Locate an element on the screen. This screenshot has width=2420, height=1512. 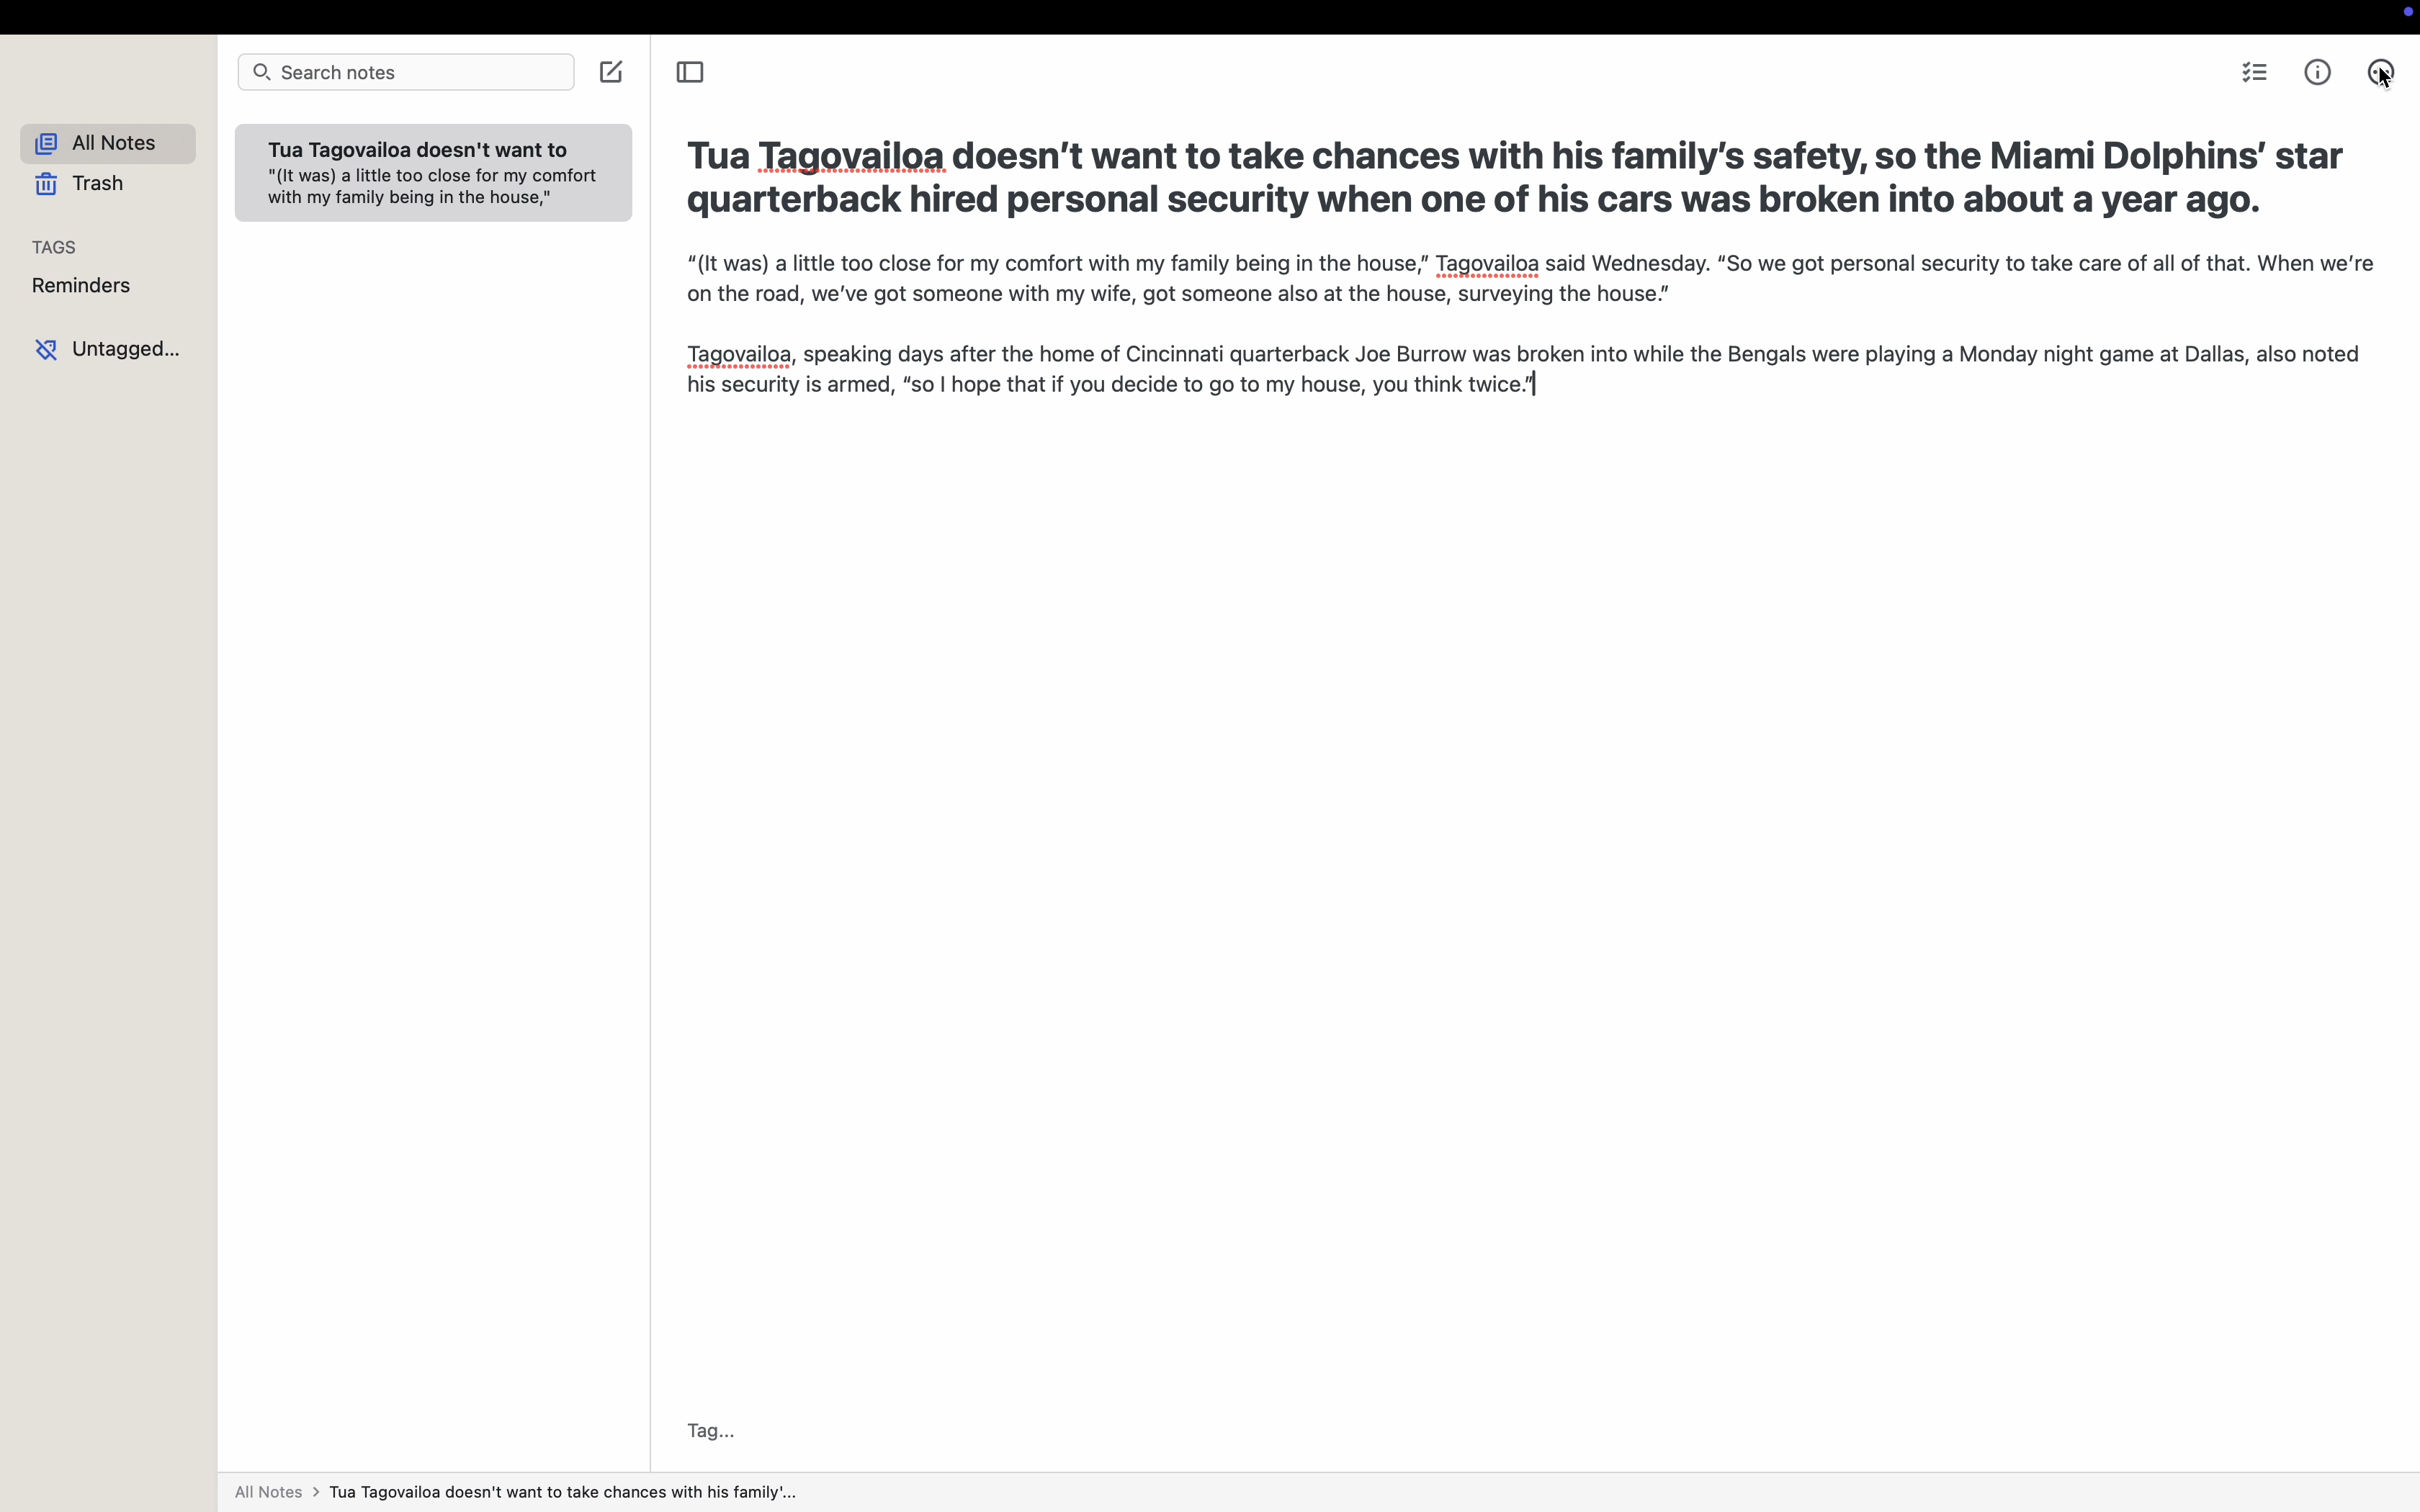
cursor is located at coordinates (2384, 85).